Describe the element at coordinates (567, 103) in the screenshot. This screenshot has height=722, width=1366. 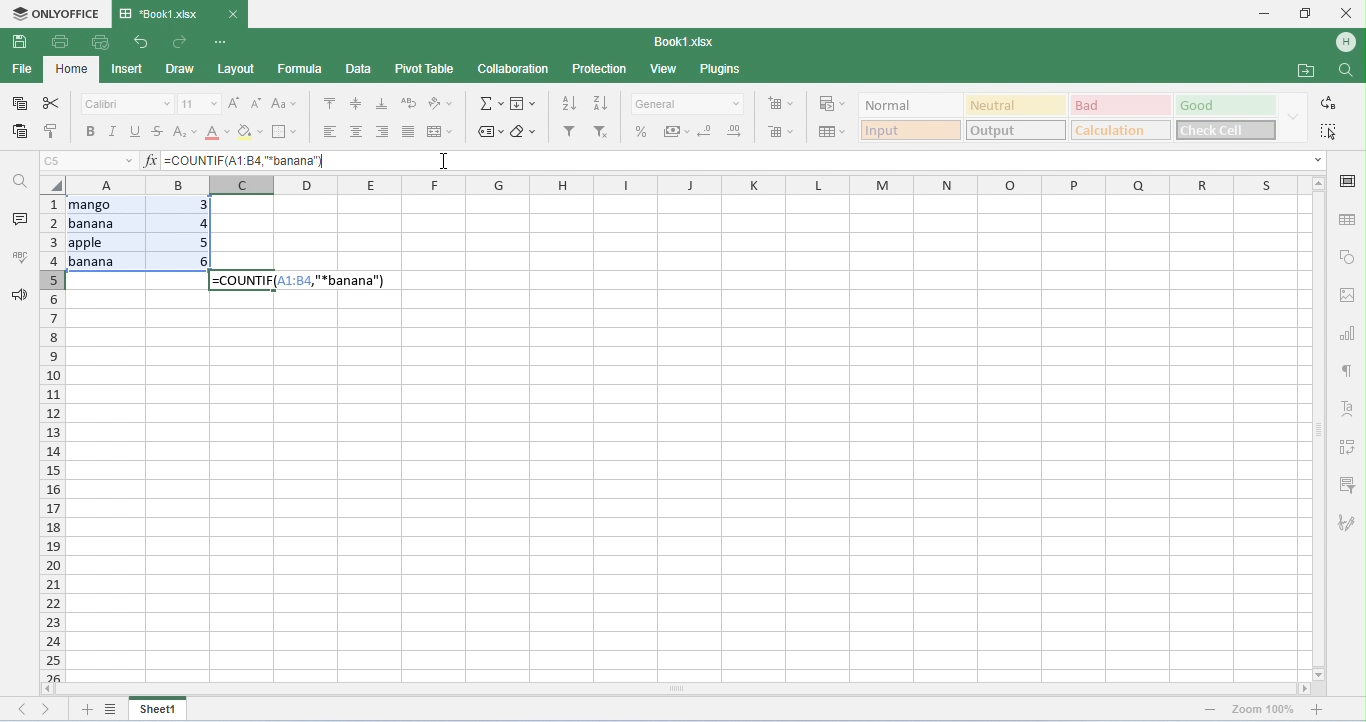
I see `sort ascending` at that location.